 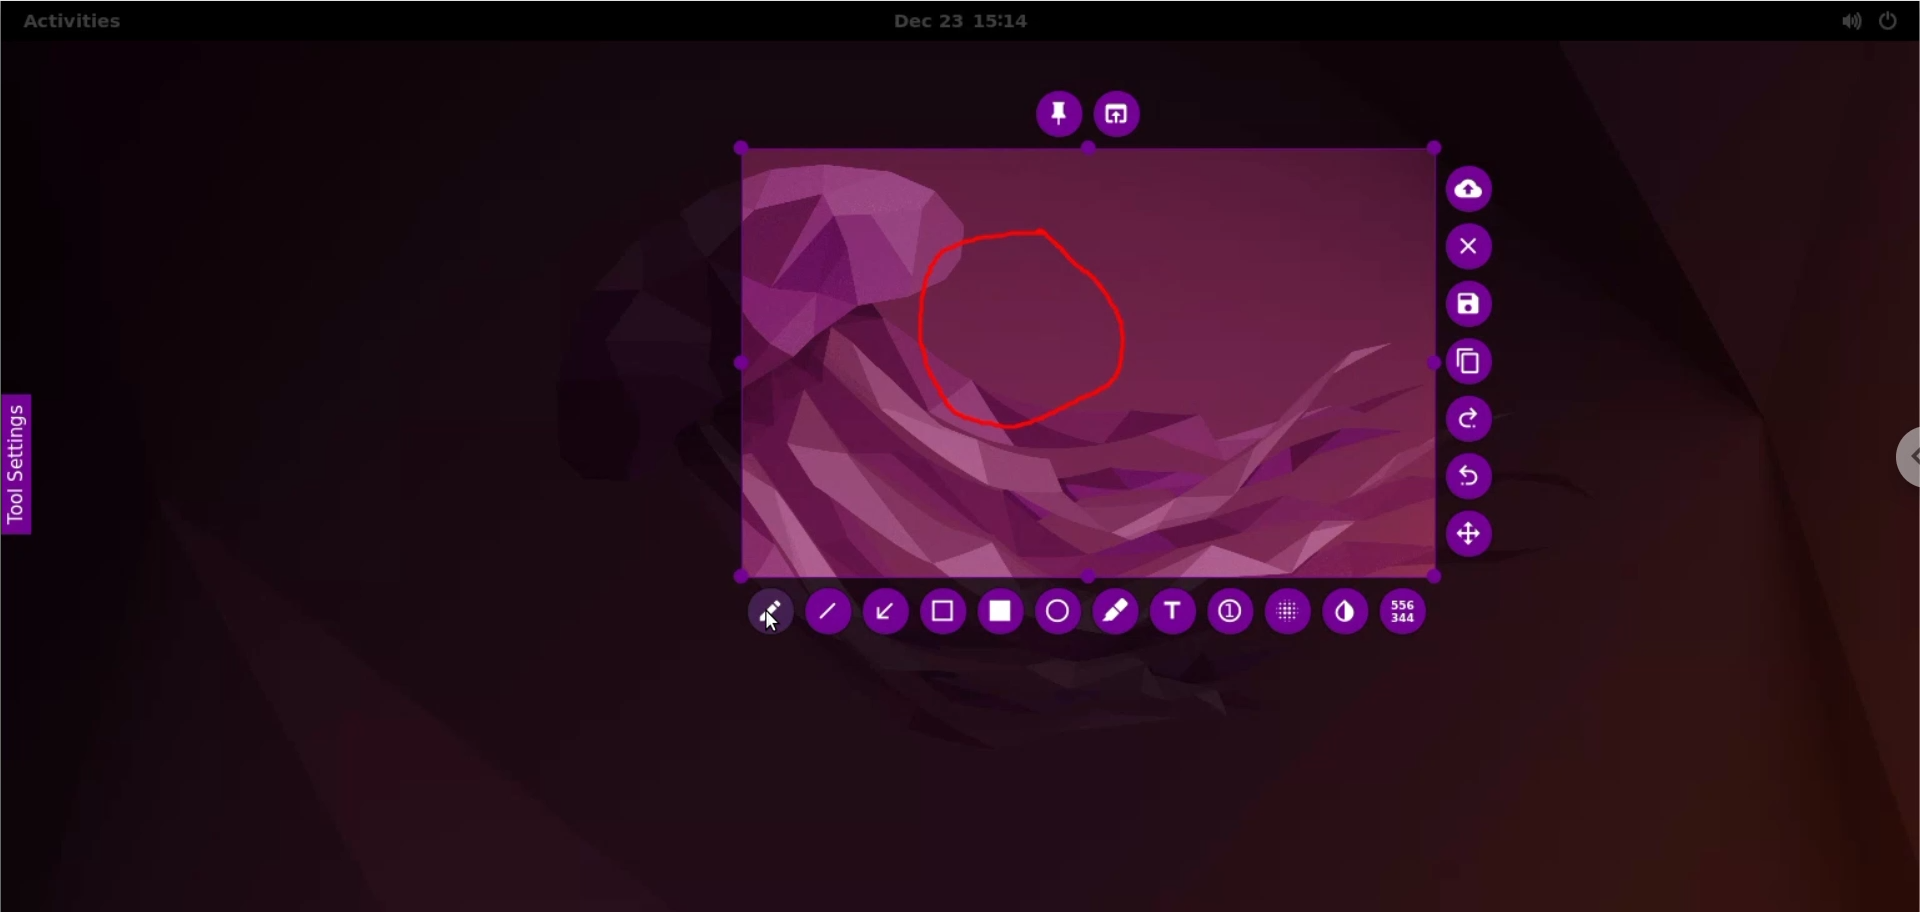 What do you see at coordinates (767, 612) in the screenshot?
I see `pencil` at bounding box center [767, 612].